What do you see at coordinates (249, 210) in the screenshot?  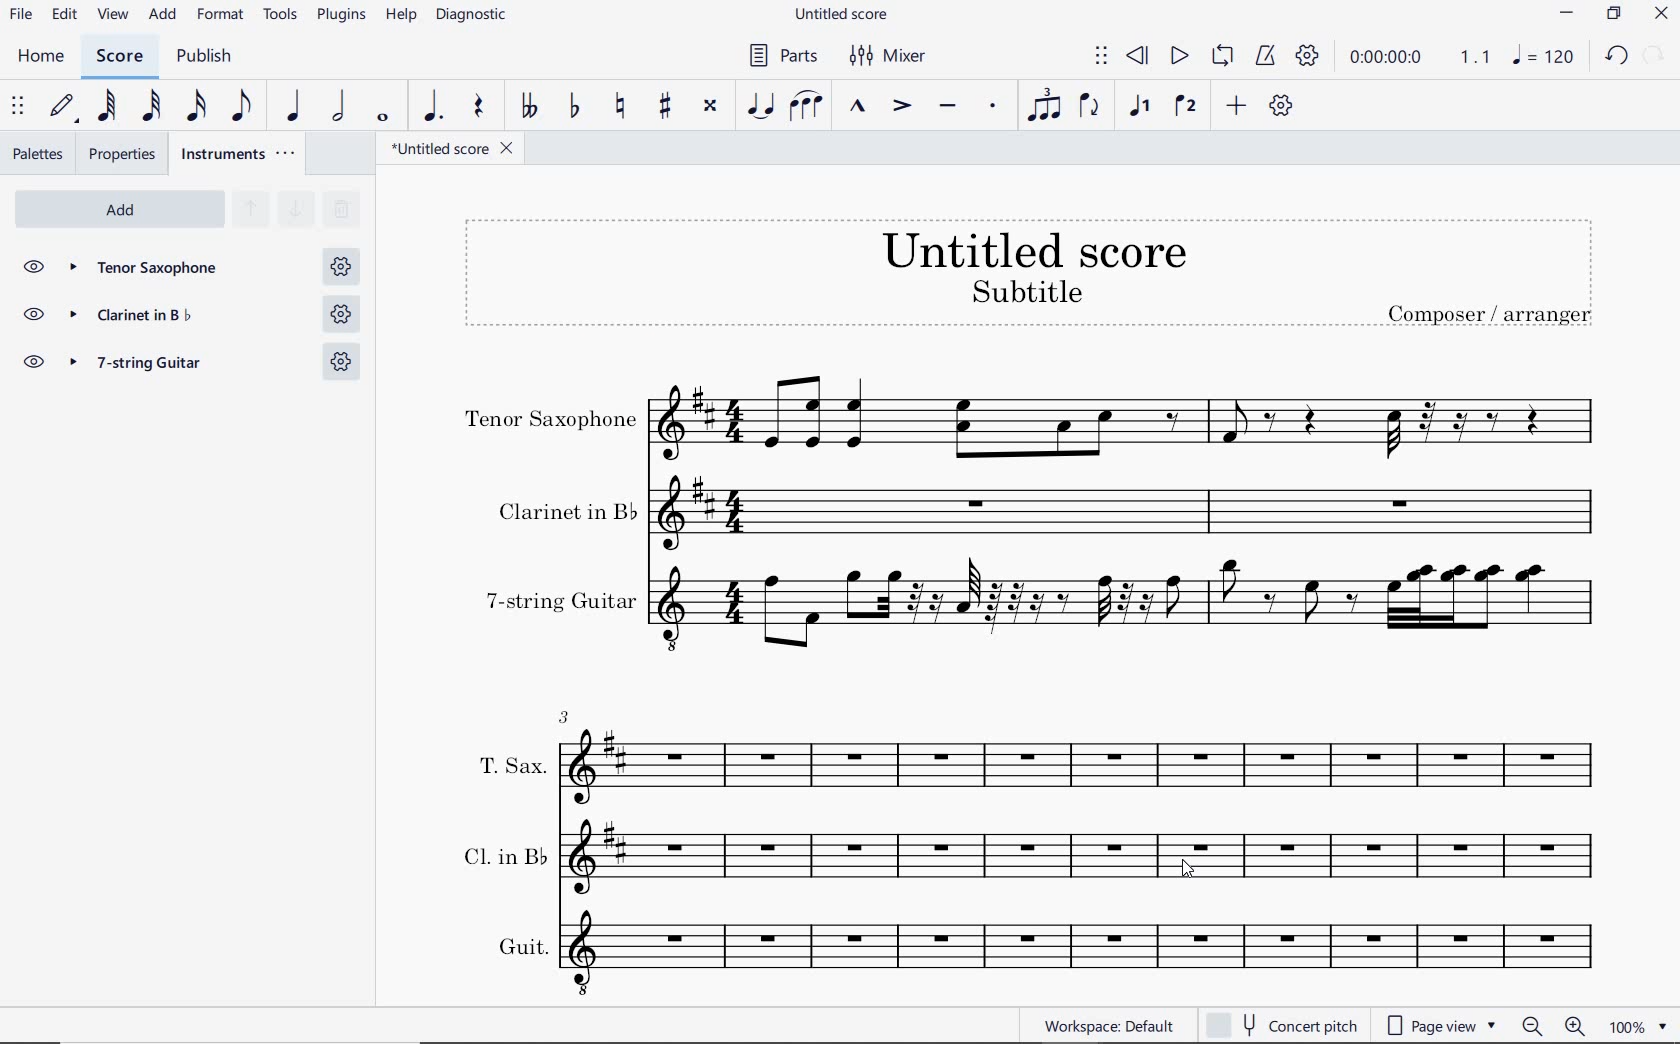 I see `up` at bounding box center [249, 210].